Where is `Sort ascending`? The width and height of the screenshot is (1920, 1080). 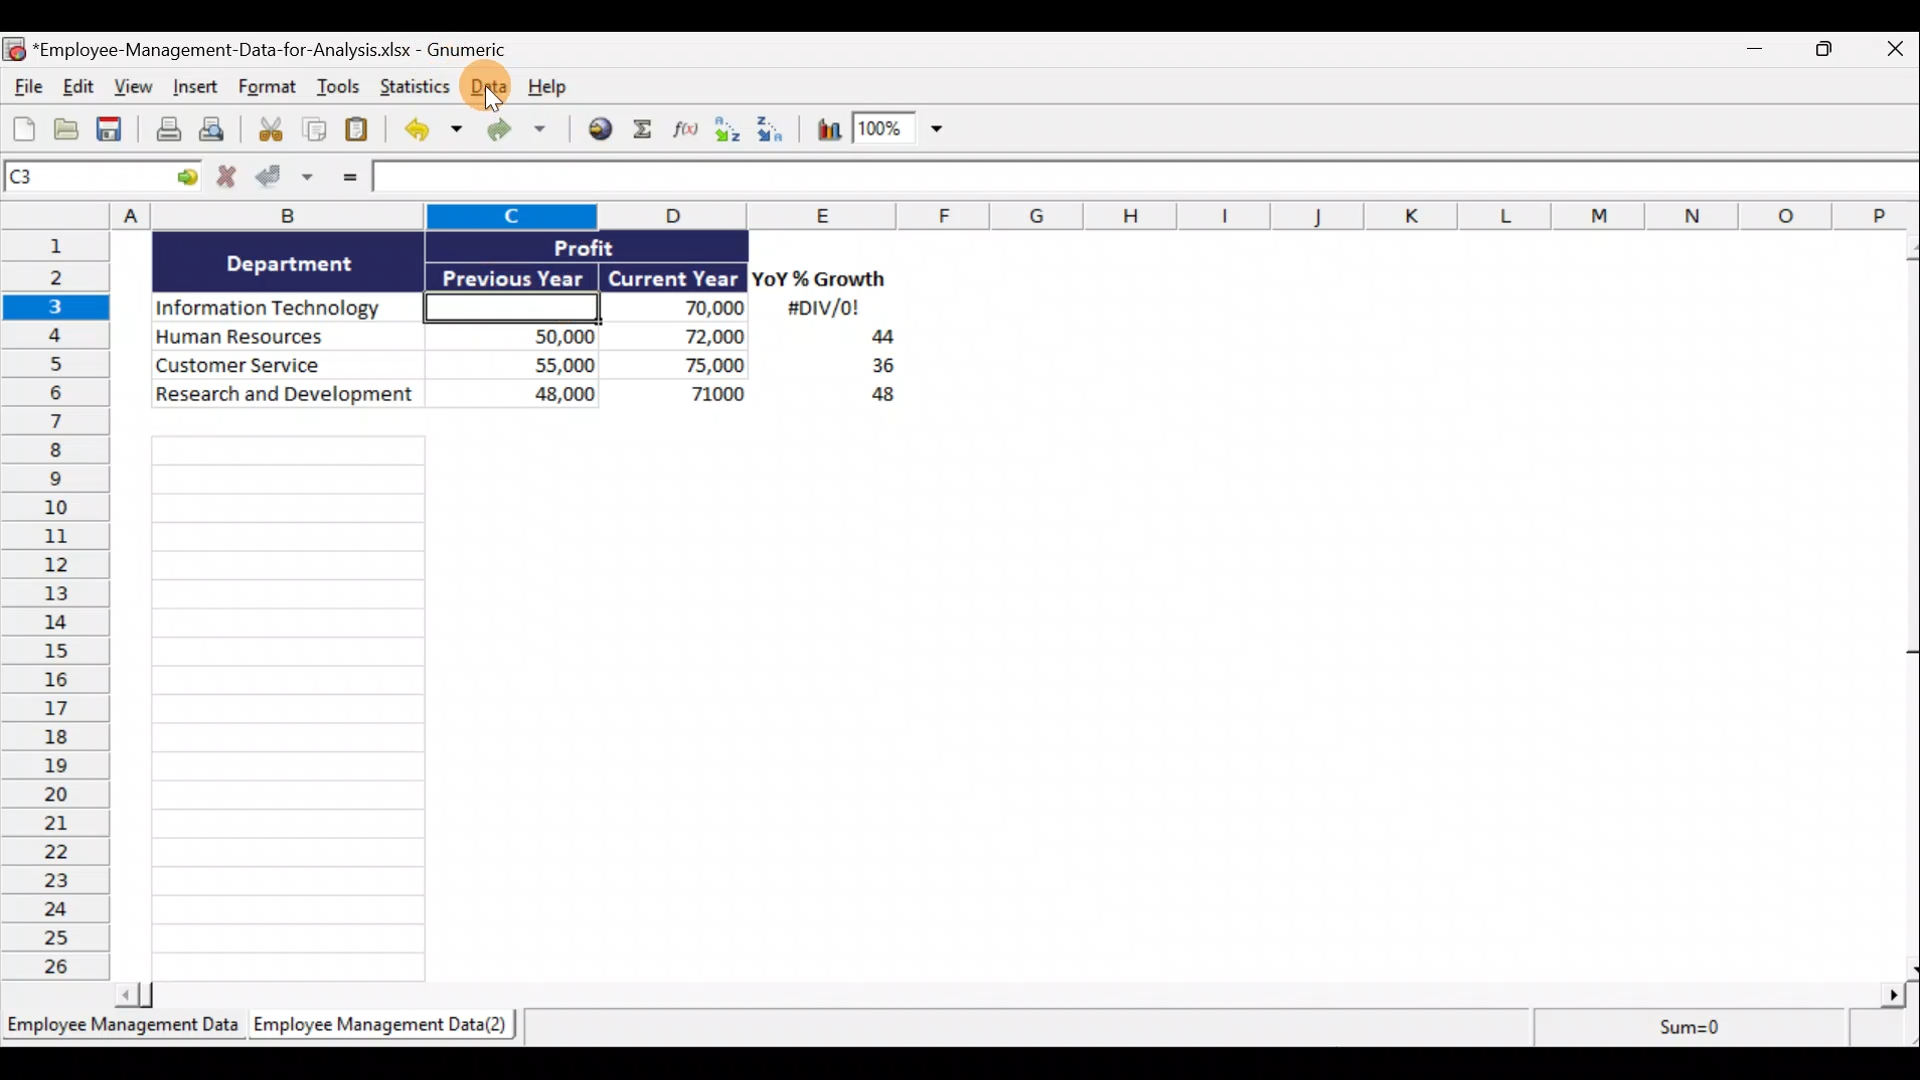 Sort ascending is located at coordinates (727, 129).